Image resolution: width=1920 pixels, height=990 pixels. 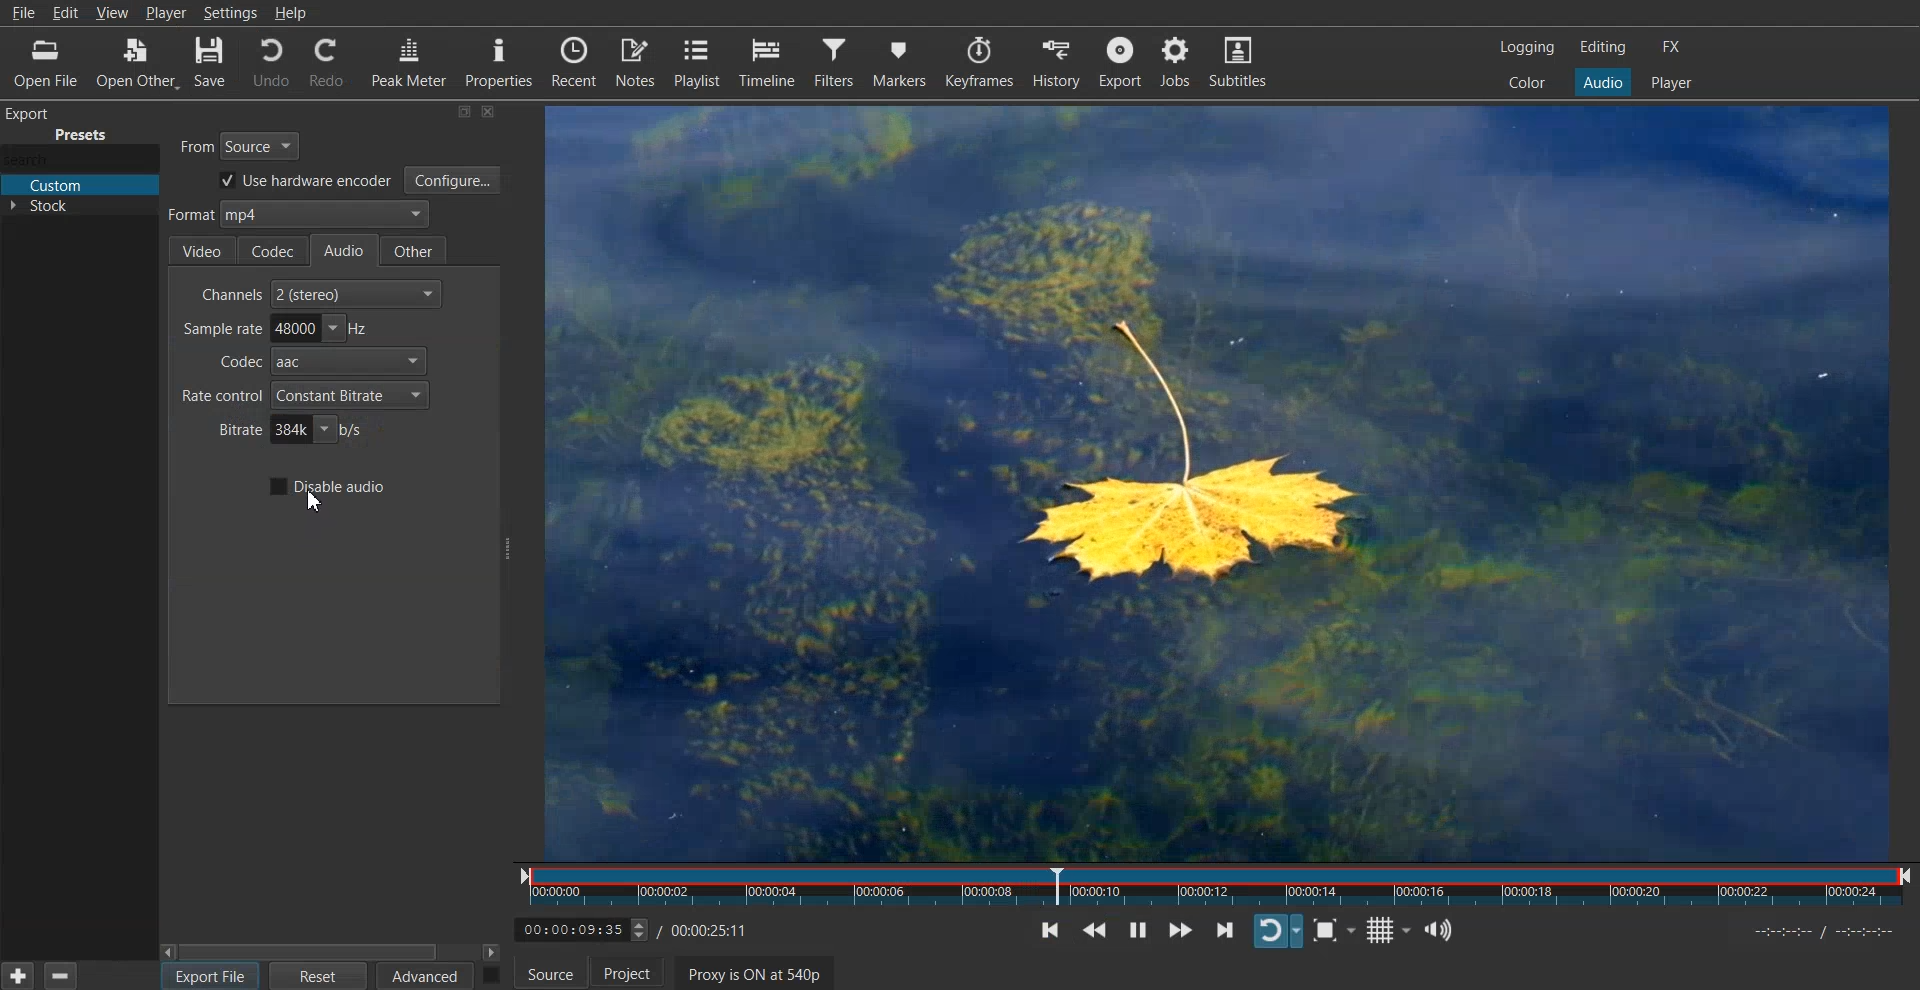 I want to click on Markers, so click(x=901, y=61).